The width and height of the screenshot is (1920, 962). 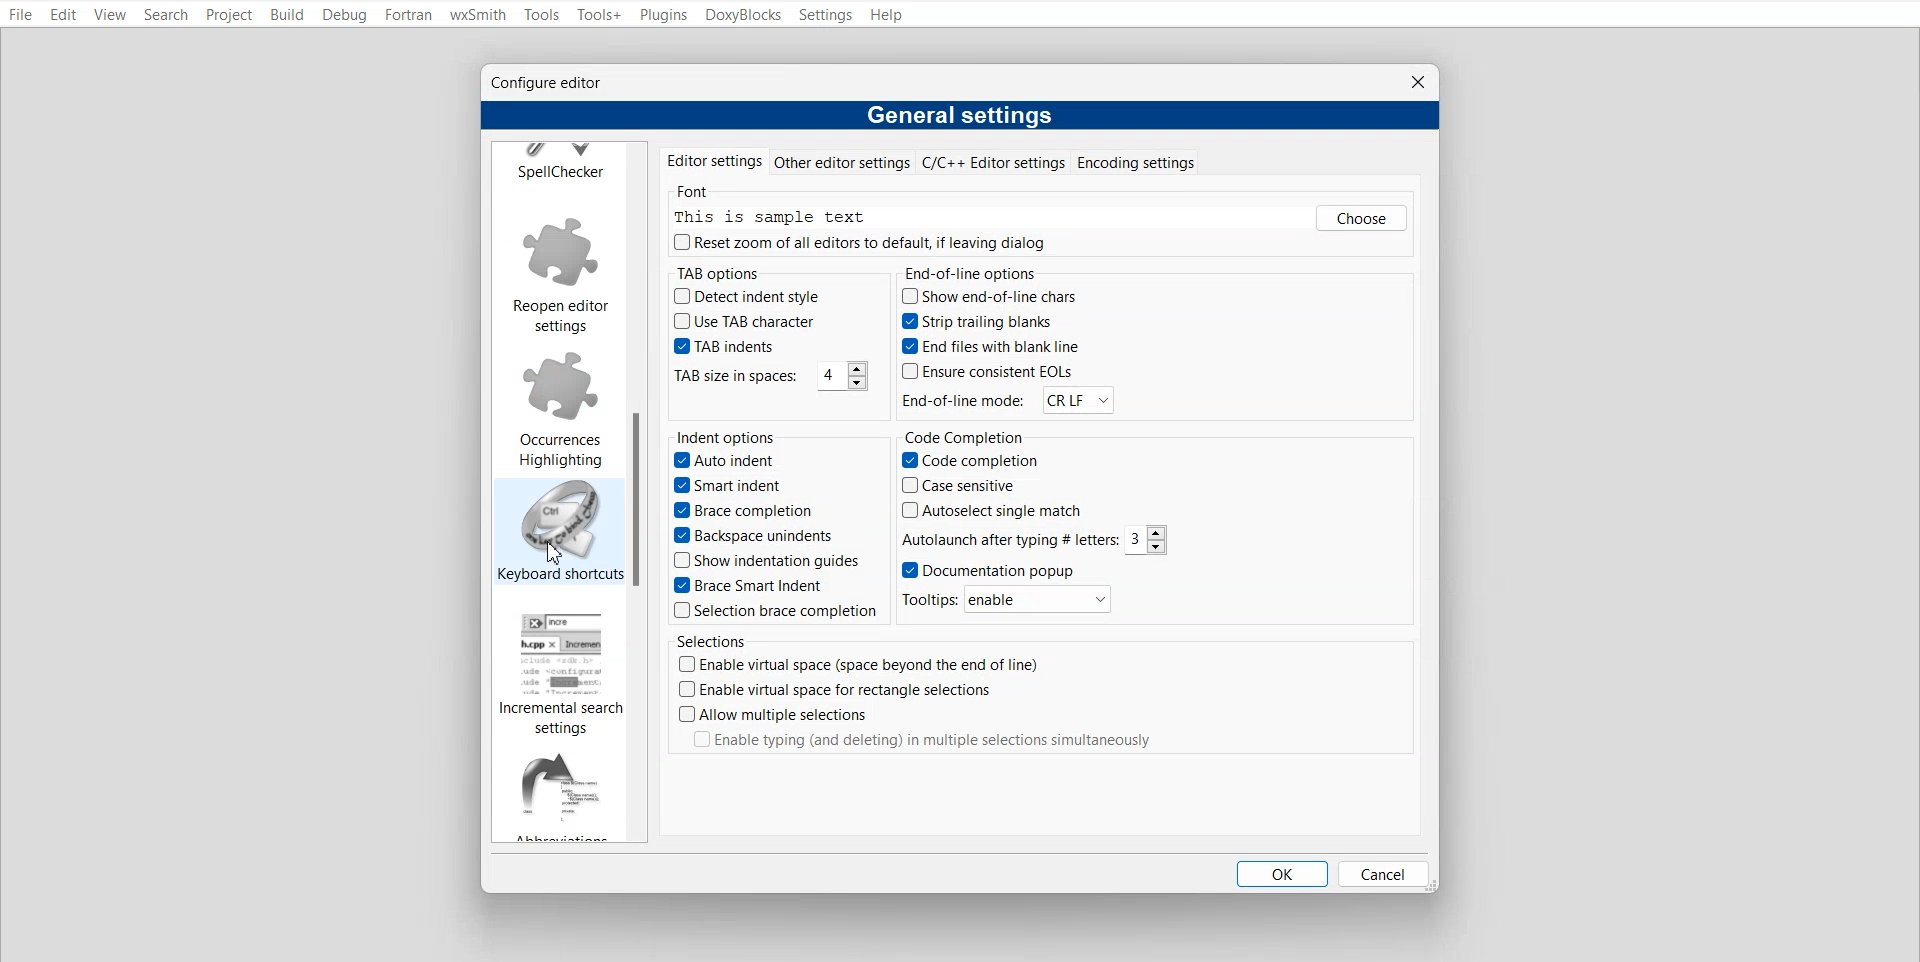 I want to click on Editor settings, so click(x=711, y=159).